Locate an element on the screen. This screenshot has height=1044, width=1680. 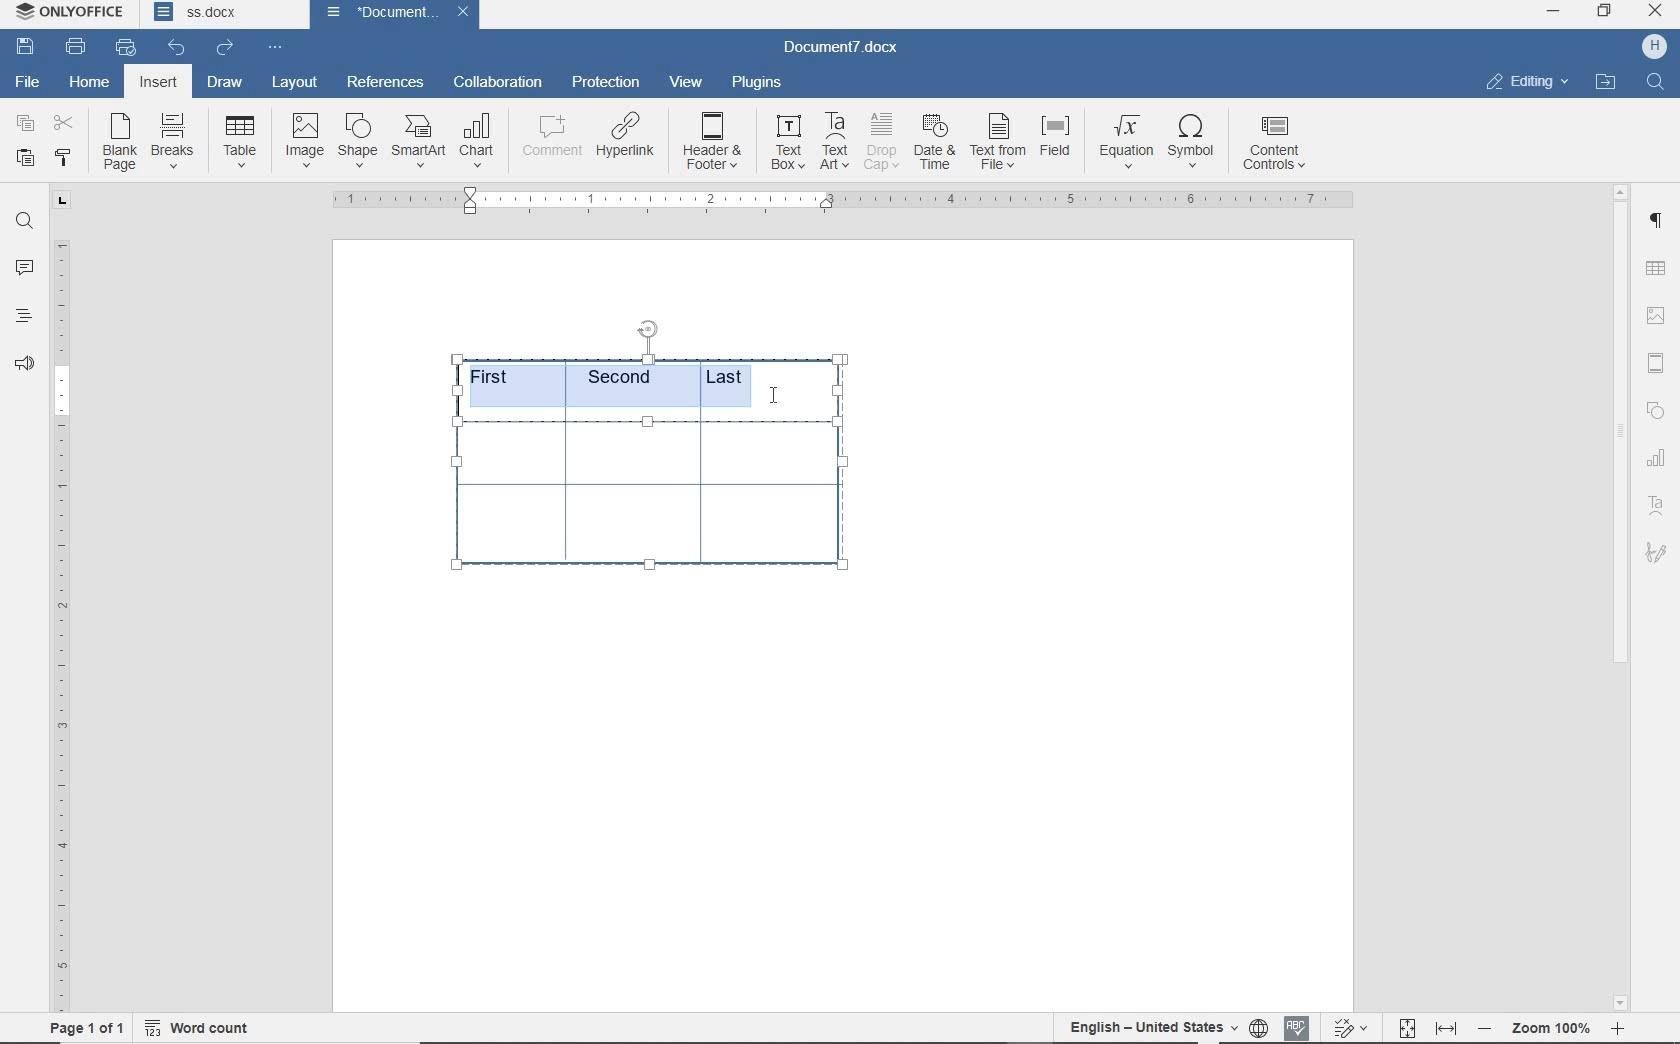
scrollbar is located at coordinates (1621, 597).